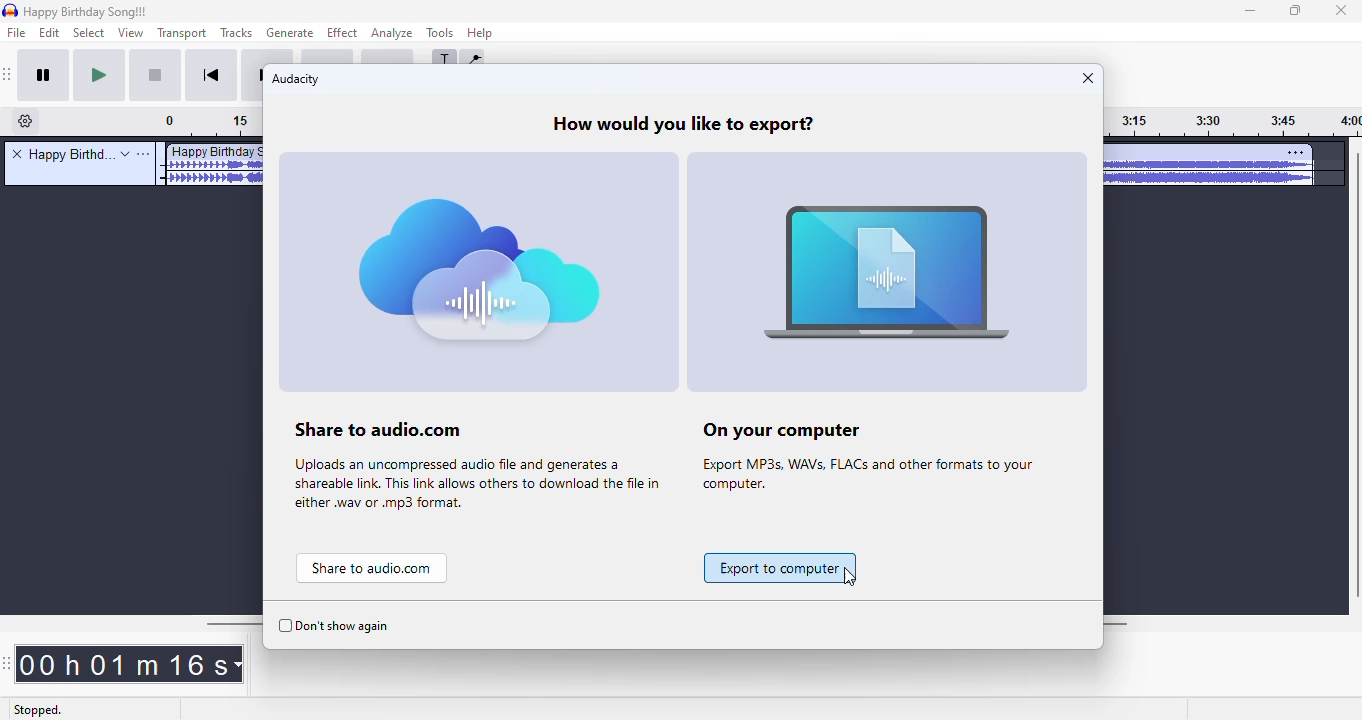 This screenshot has height=720, width=1362. Describe the element at coordinates (255, 76) in the screenshot. I see `skip to end` at that location.